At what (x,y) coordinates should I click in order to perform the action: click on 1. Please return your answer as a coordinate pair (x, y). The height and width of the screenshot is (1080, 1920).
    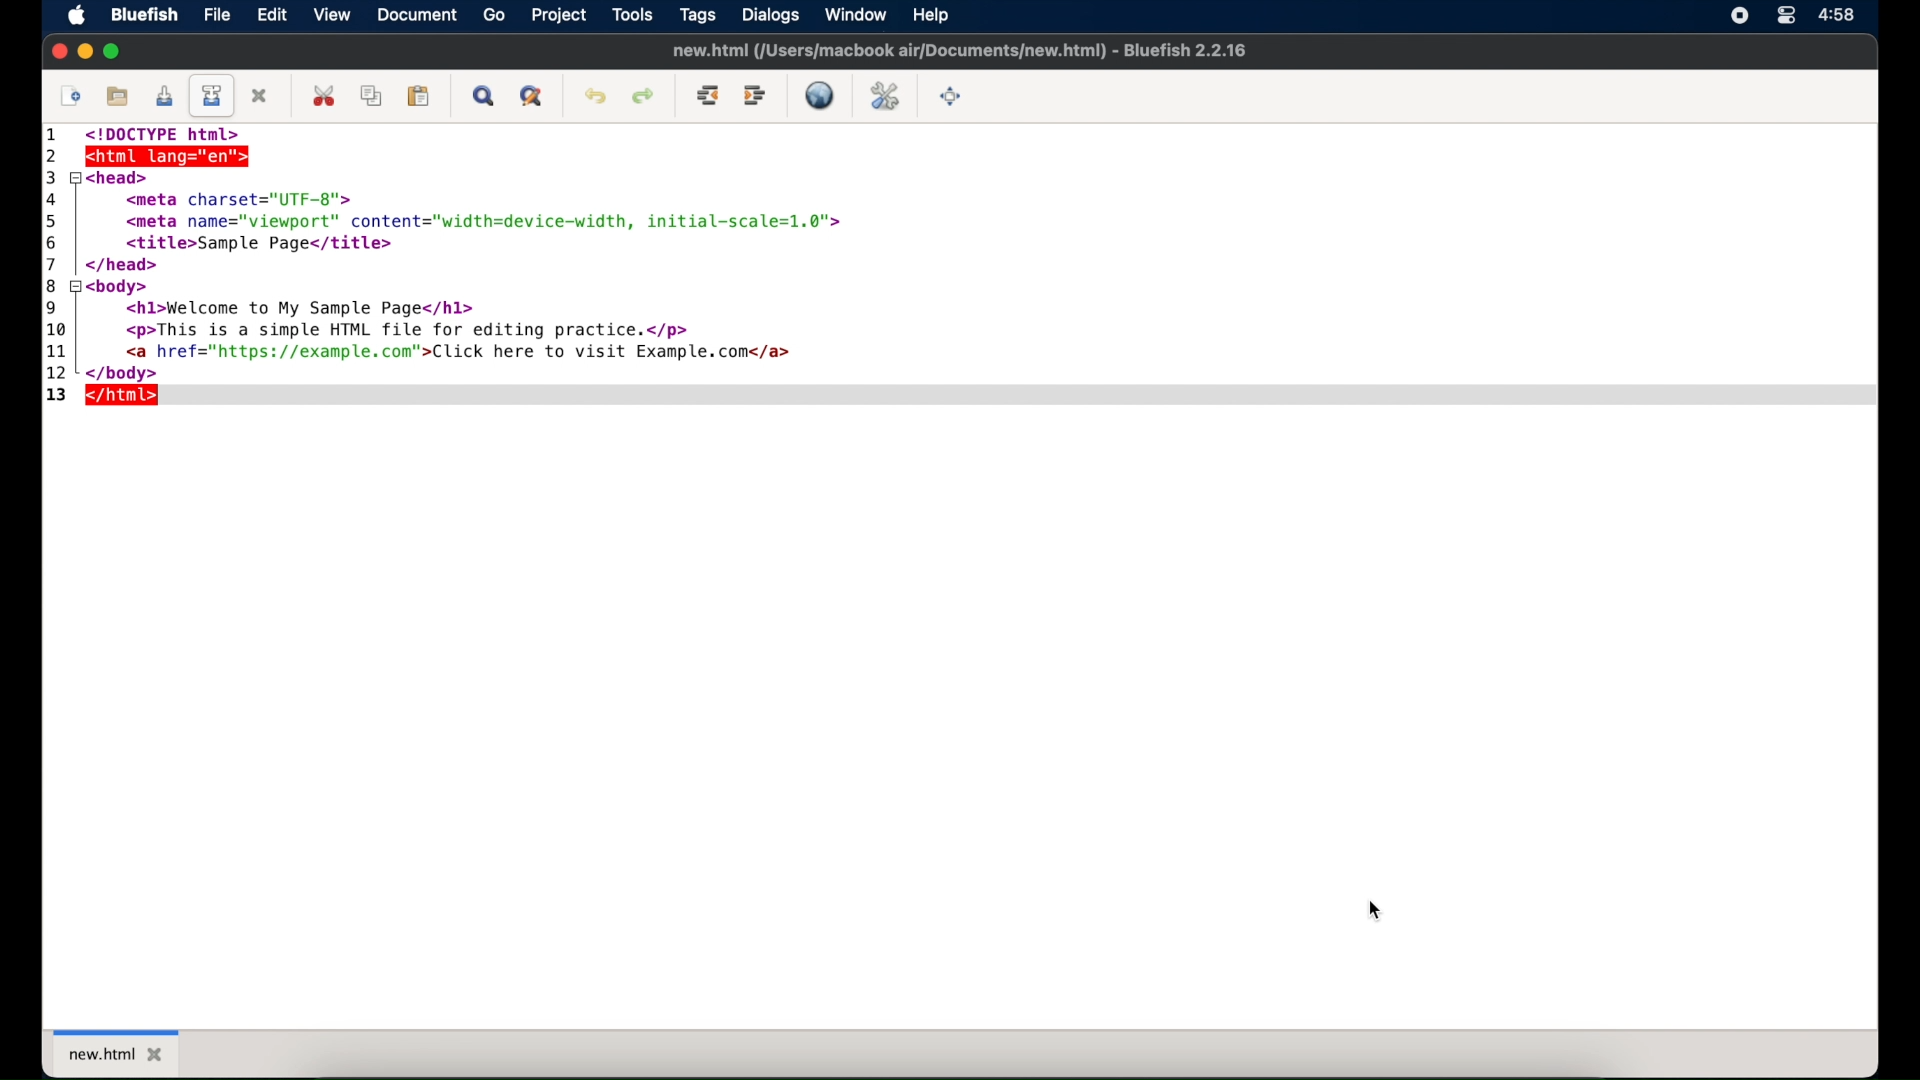
    Looking at the image, I should click on (55, 137).